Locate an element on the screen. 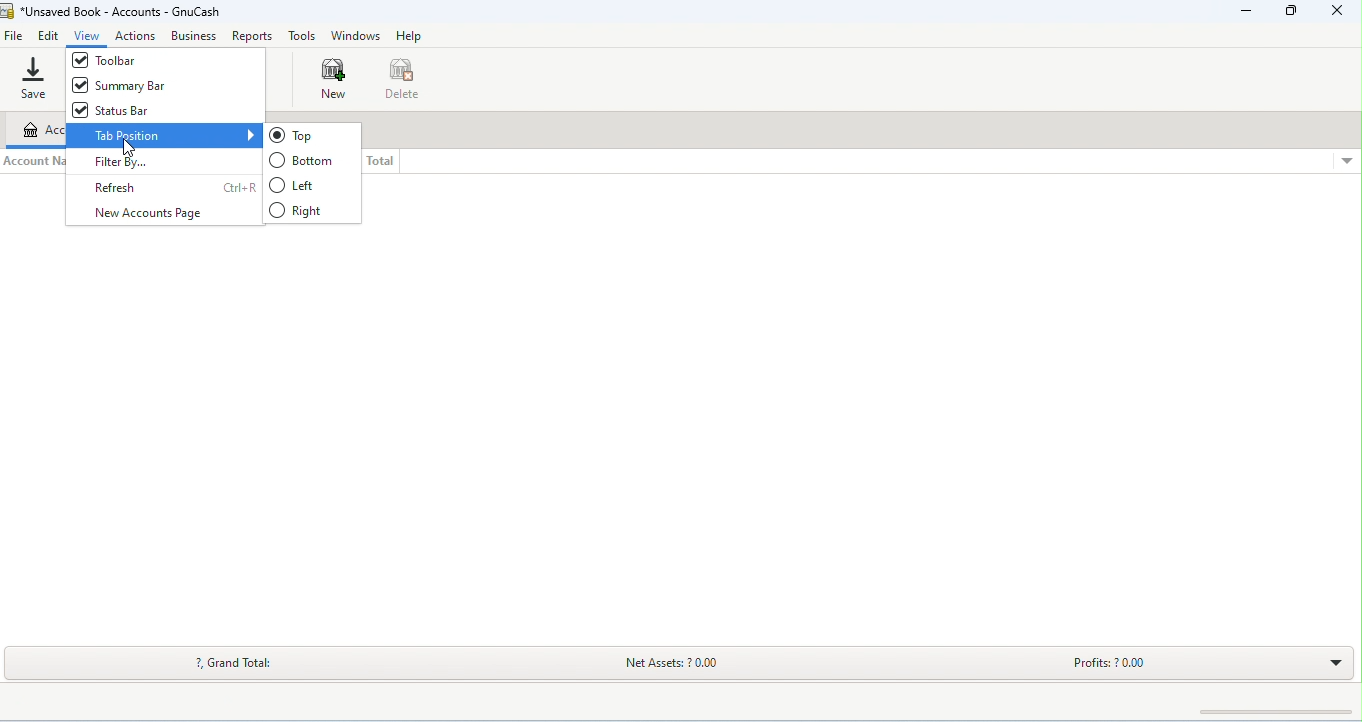 The width and height of the screenshot is (1362, 722). save is located at coordinates (37, 79).